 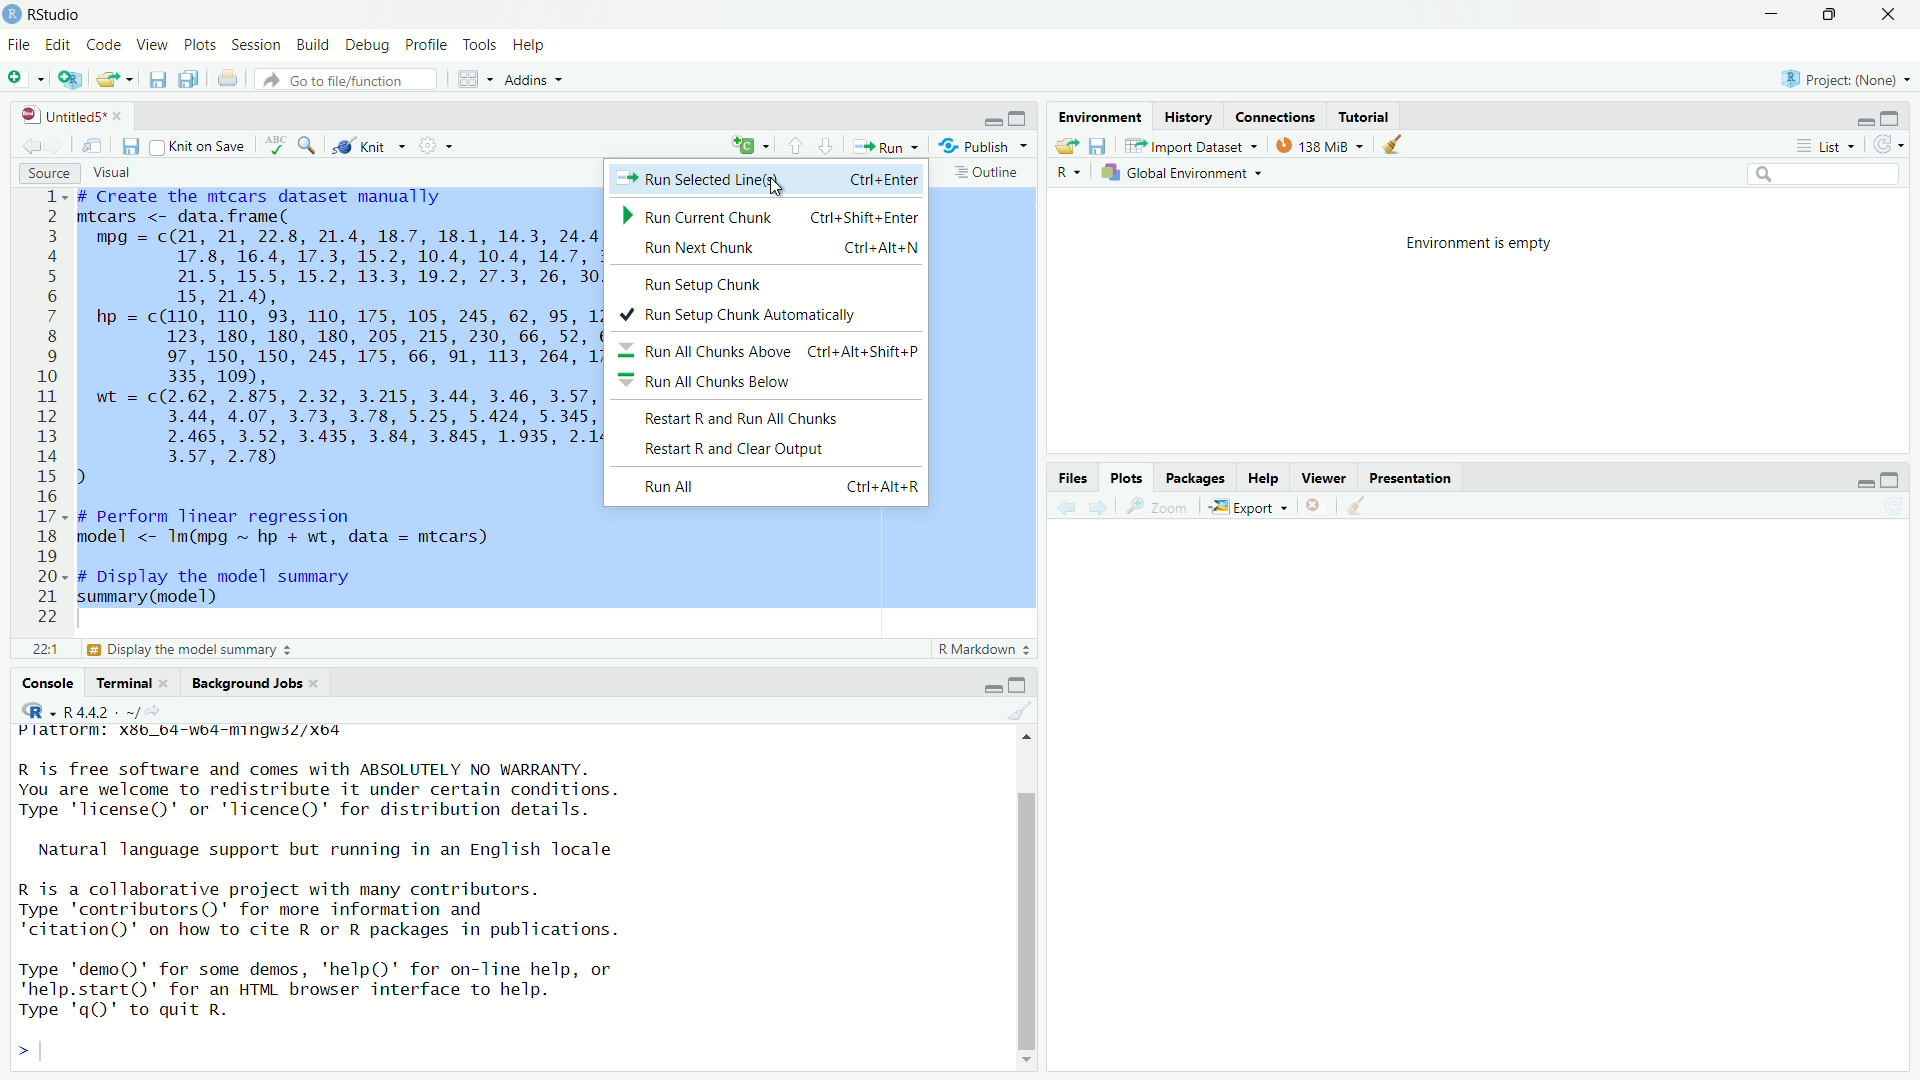 I want to click on outline, so click(x=986, y=174).